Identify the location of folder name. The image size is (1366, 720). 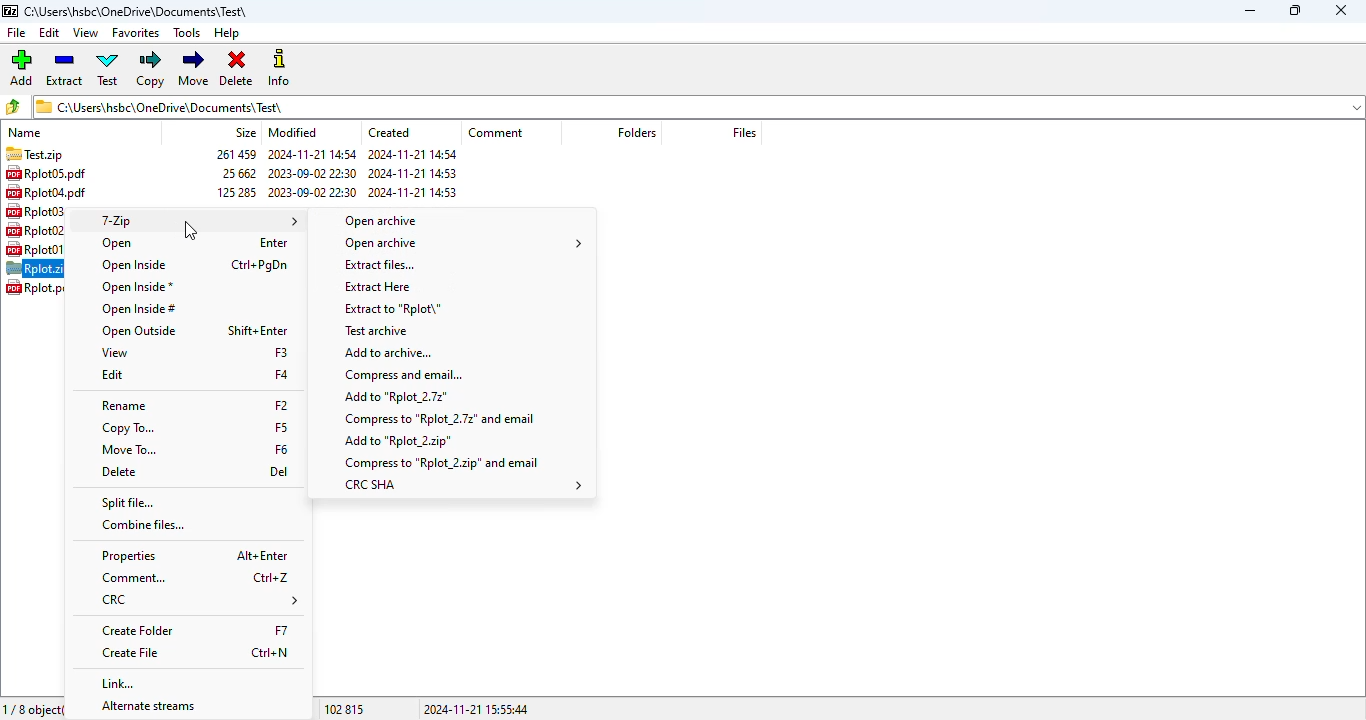
(139, 11).